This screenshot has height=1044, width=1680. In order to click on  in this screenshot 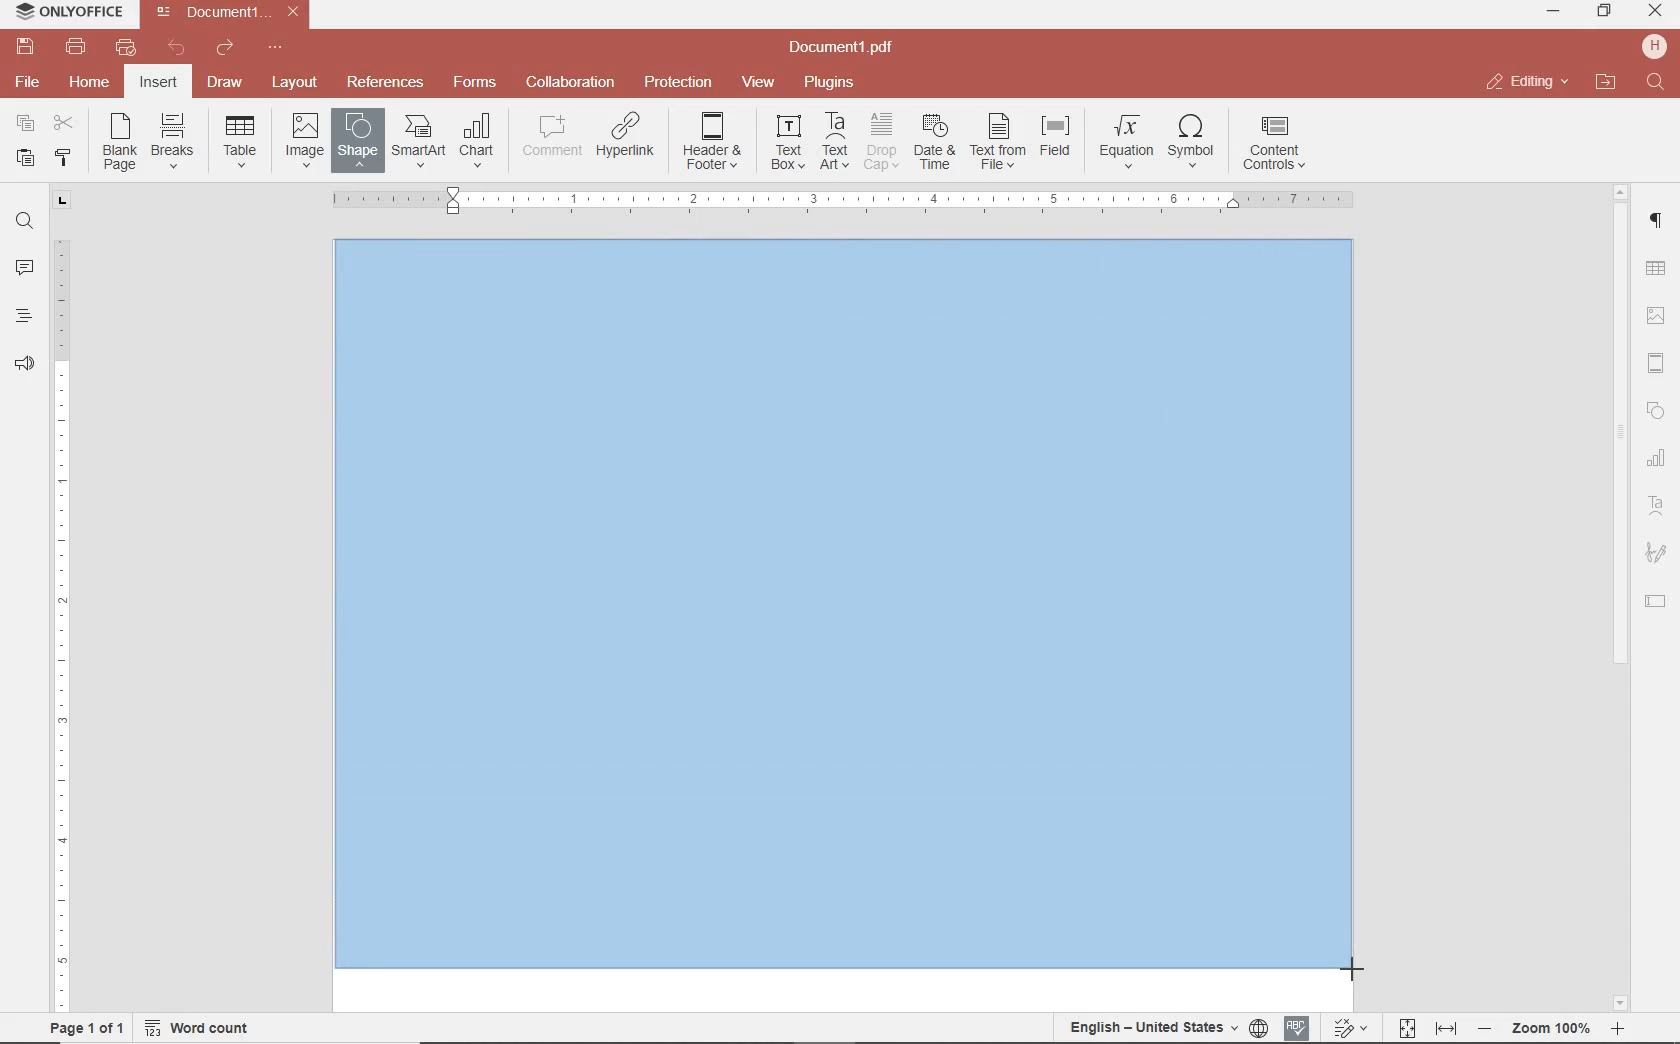, I will do `click(841, 200)`.